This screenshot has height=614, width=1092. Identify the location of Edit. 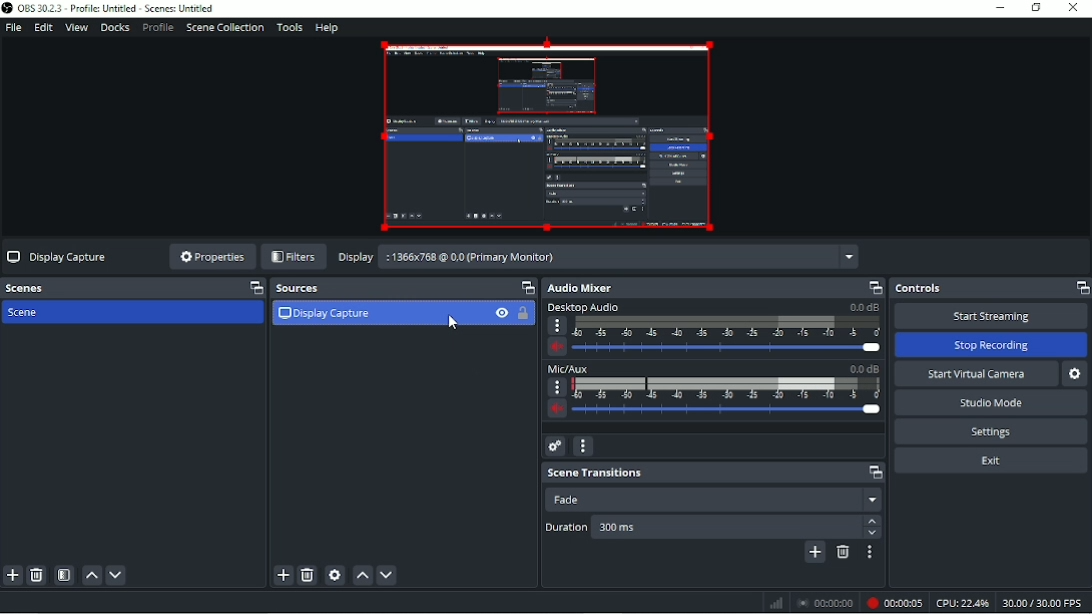
(44, 27).